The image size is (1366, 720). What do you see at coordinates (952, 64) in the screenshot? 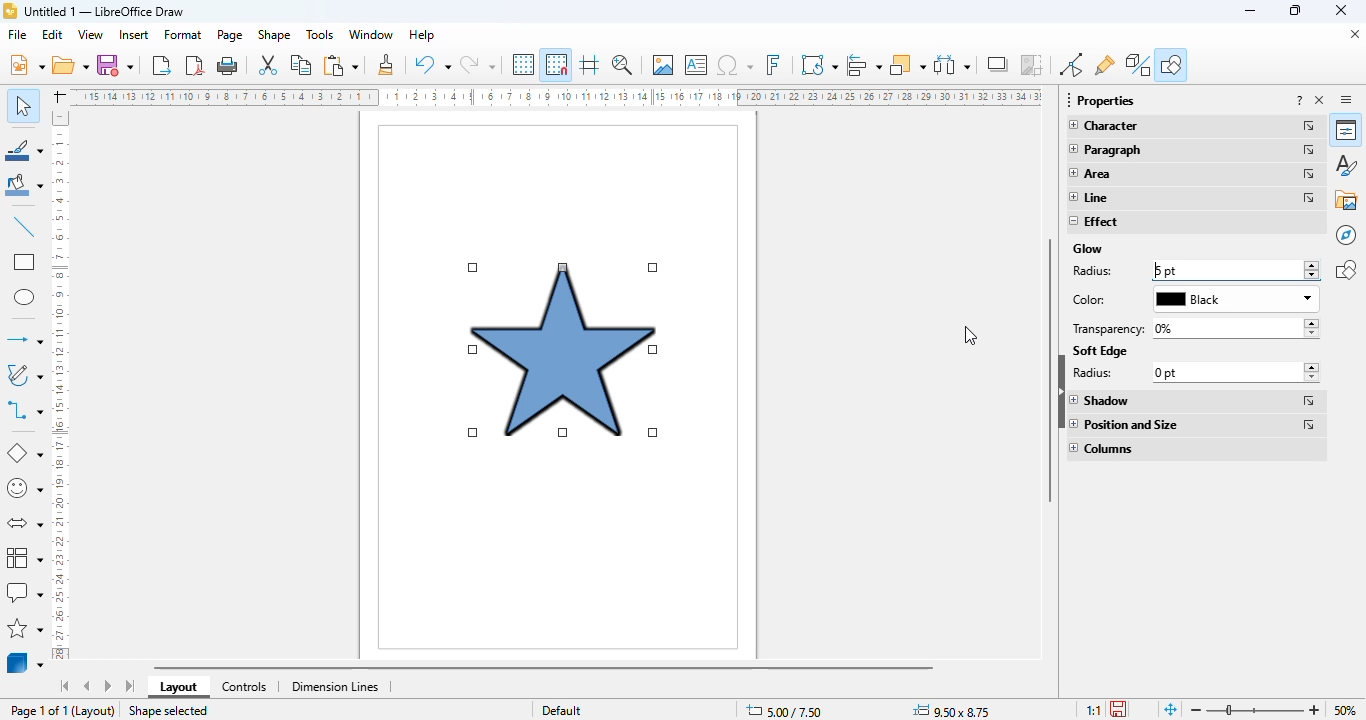
I see `select at least three objects to distribute` at bounding box center [952, 64].